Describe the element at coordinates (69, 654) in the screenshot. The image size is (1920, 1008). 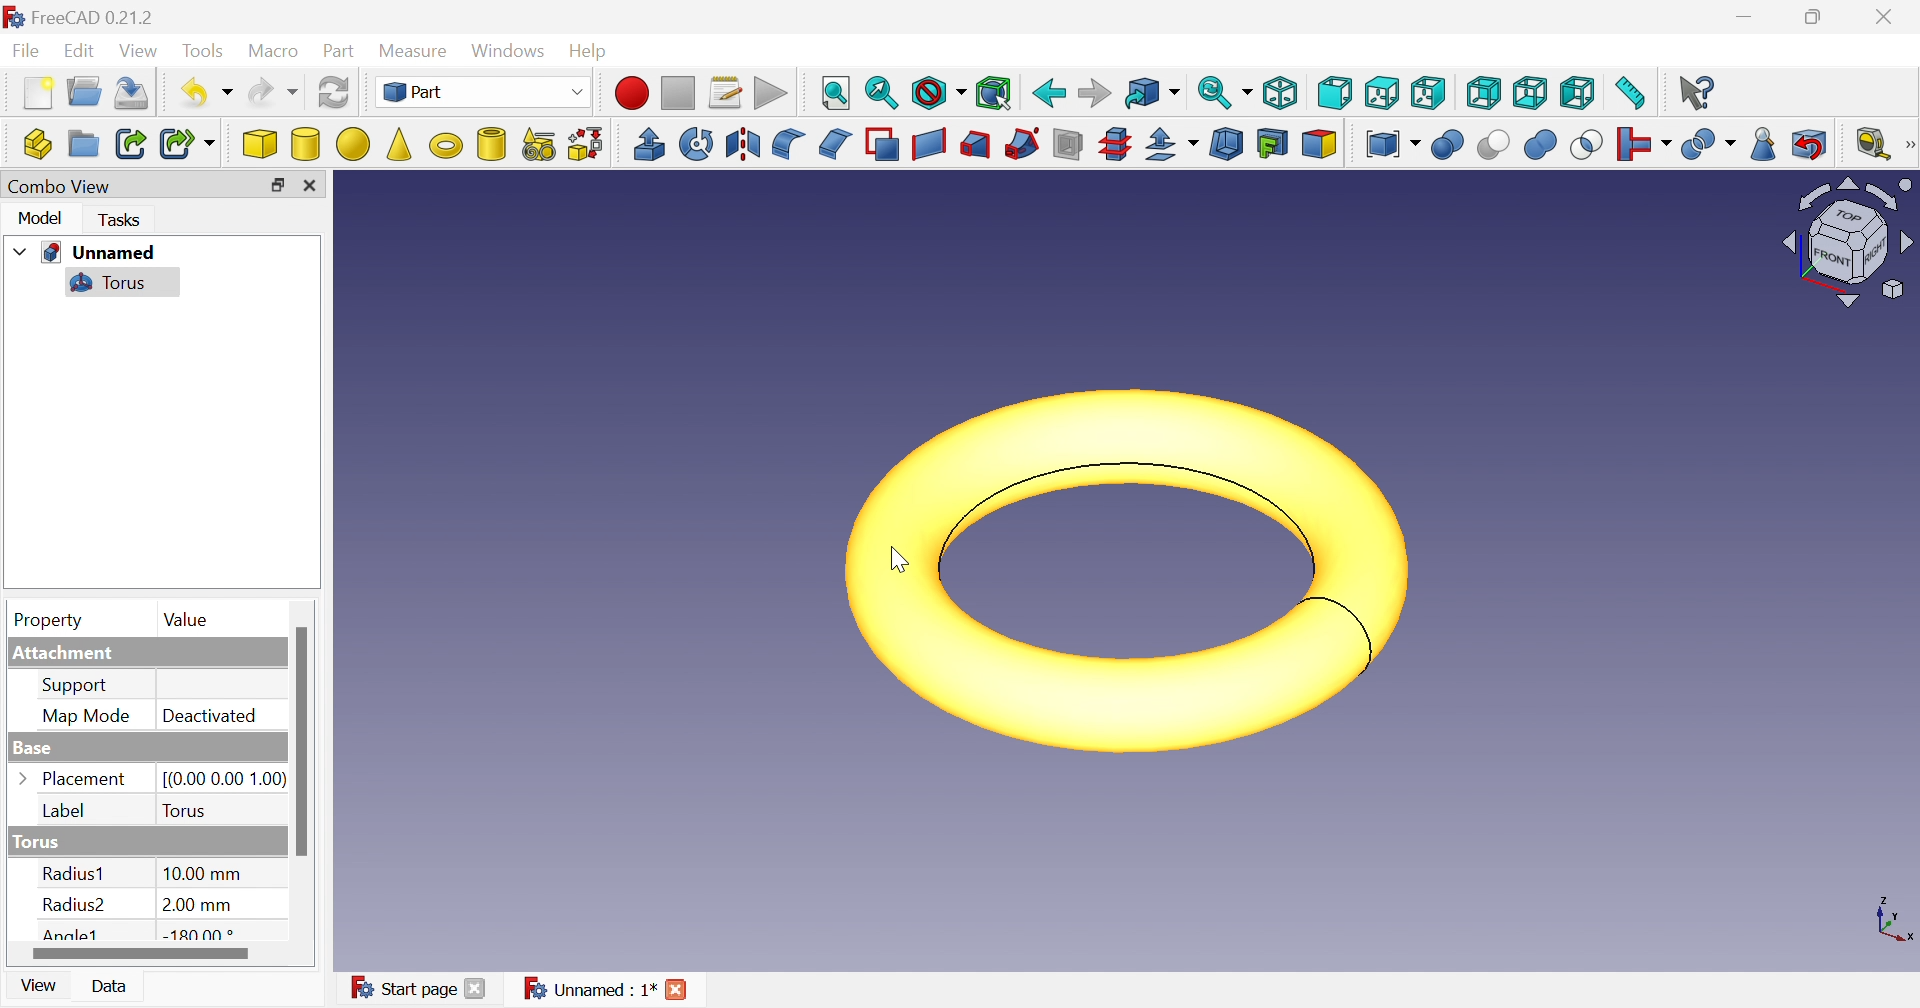
I see `Attachment` at that location.